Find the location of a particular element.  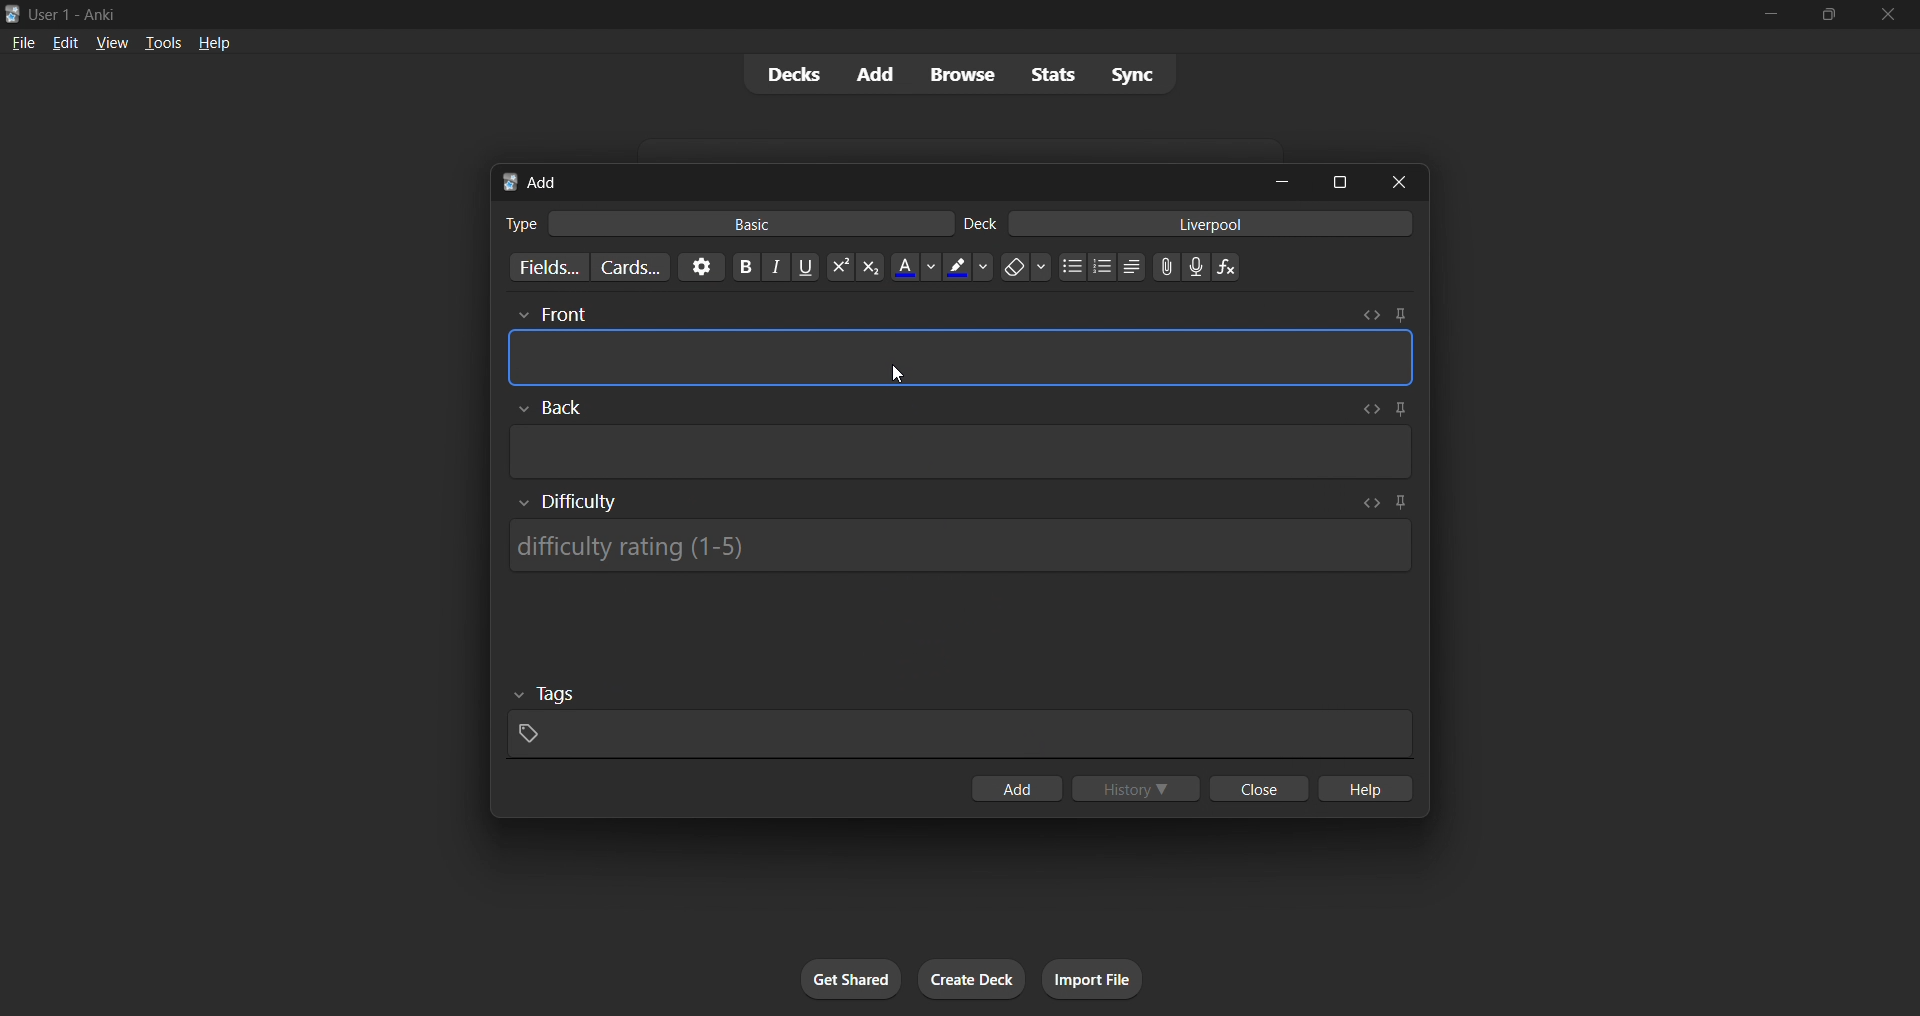

view is located at coordinates (112, 42).